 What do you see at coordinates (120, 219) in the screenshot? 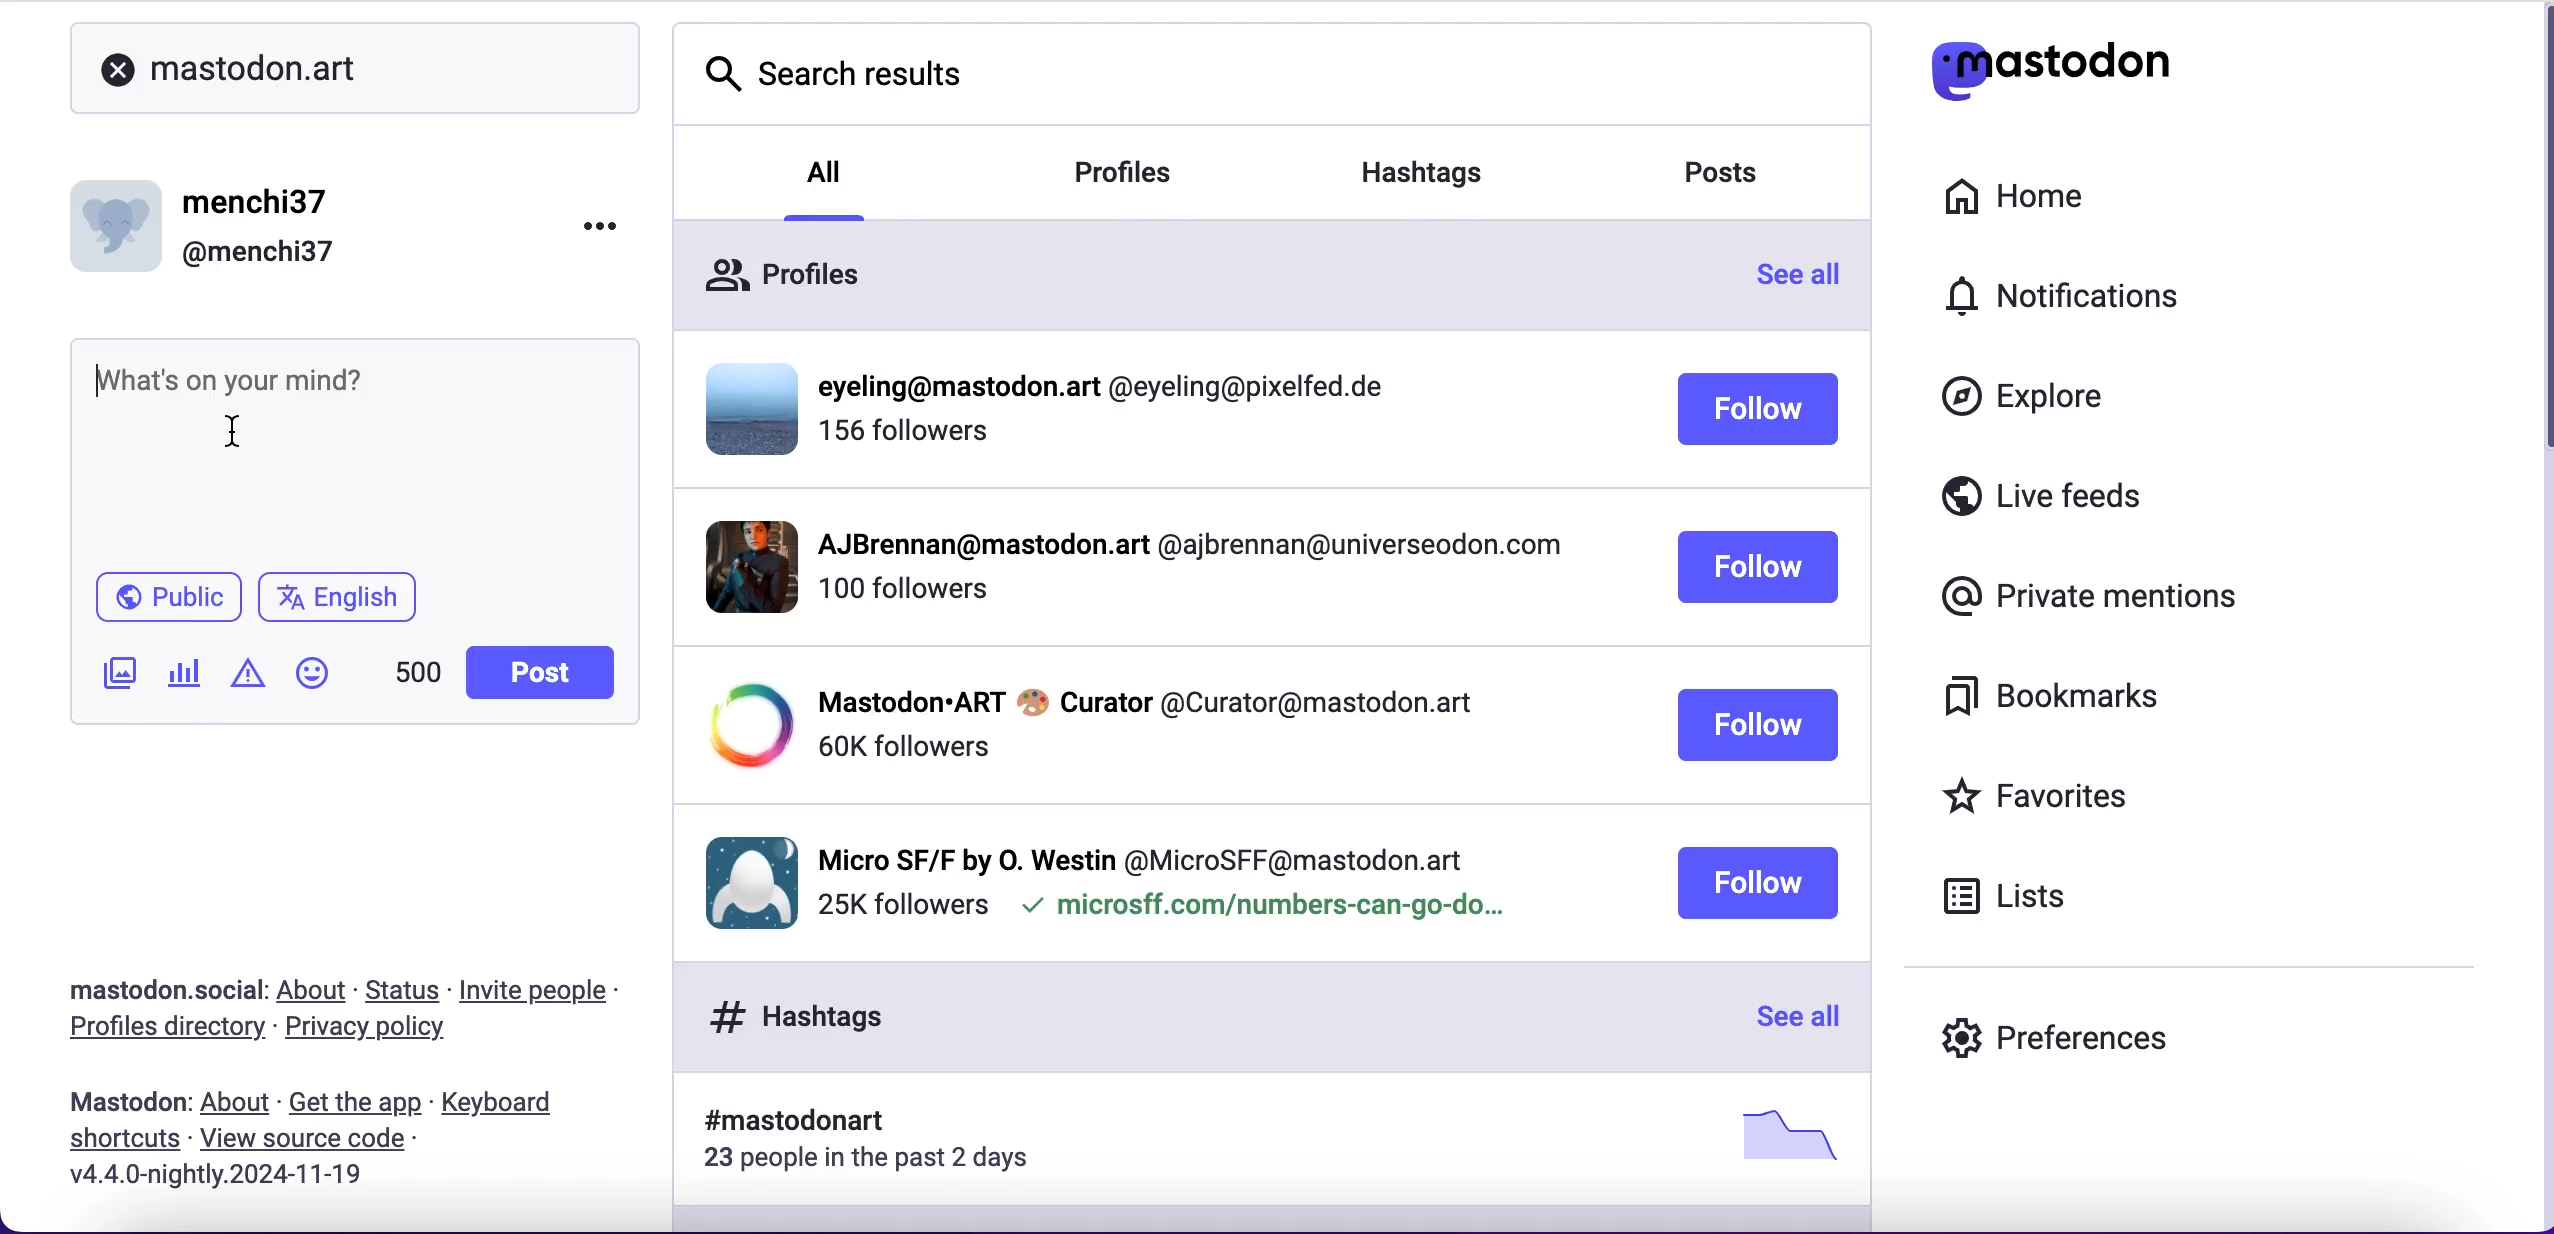
I see `display picture` at bounding box center [120, 219].